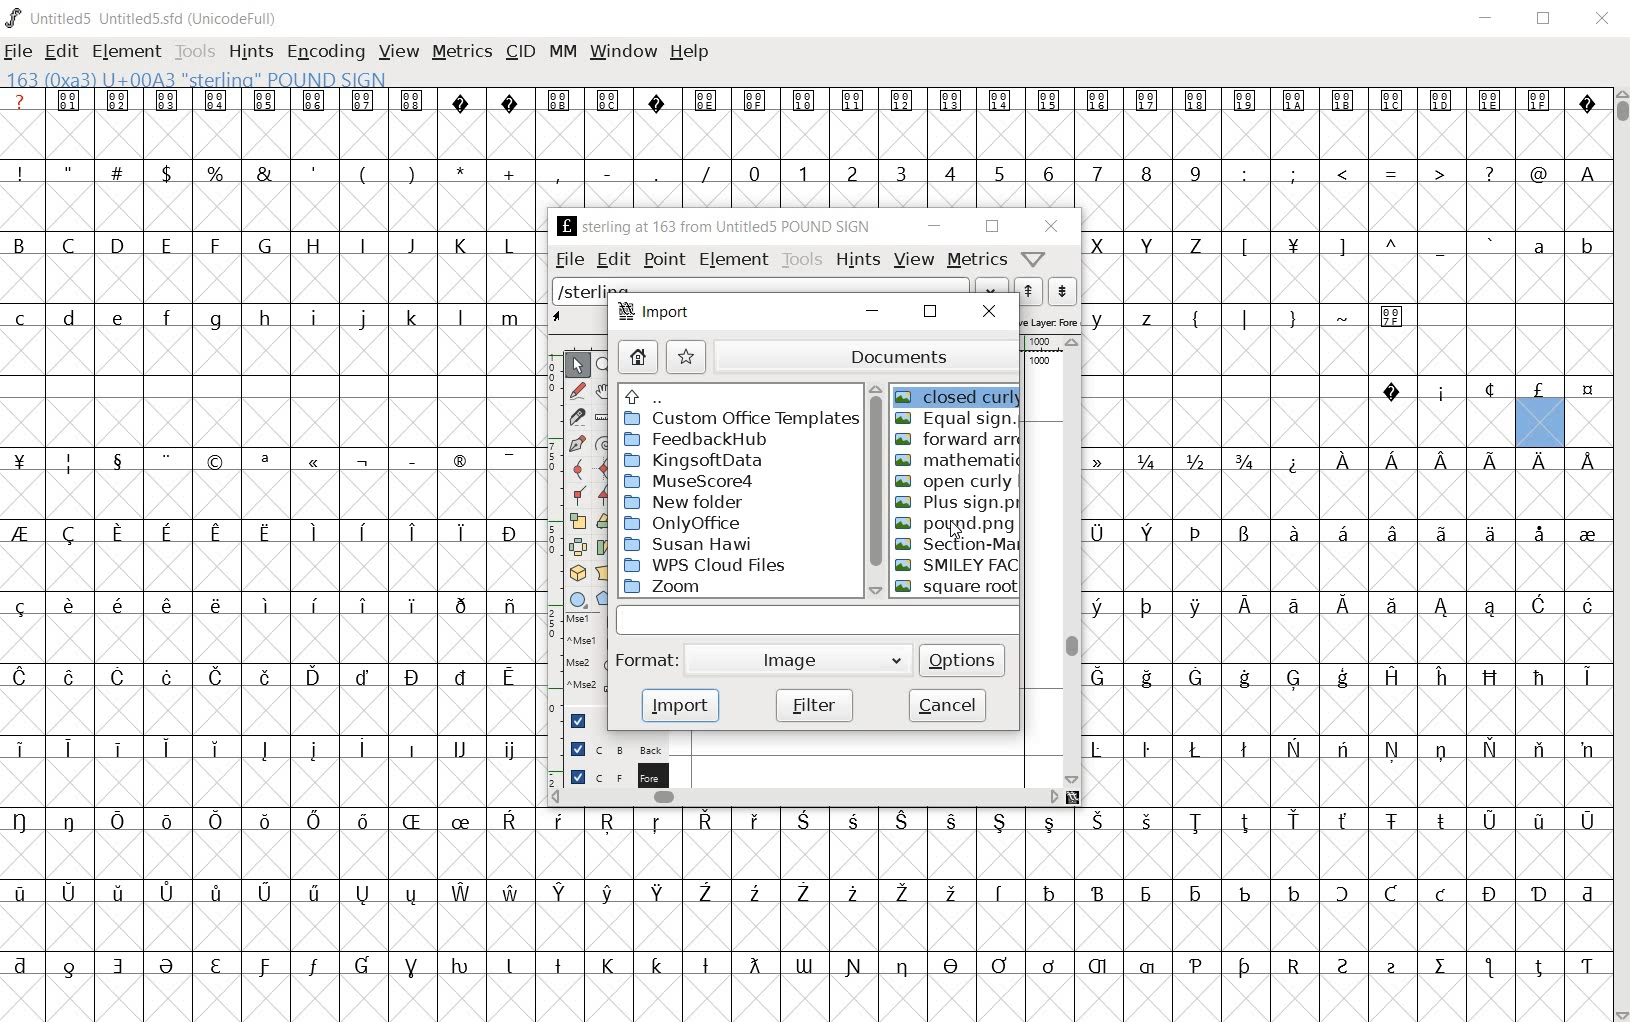  What do you see at coordinates (609, 823) in the screenshot?
I see `Symbol` at bounding box center [609, 823].